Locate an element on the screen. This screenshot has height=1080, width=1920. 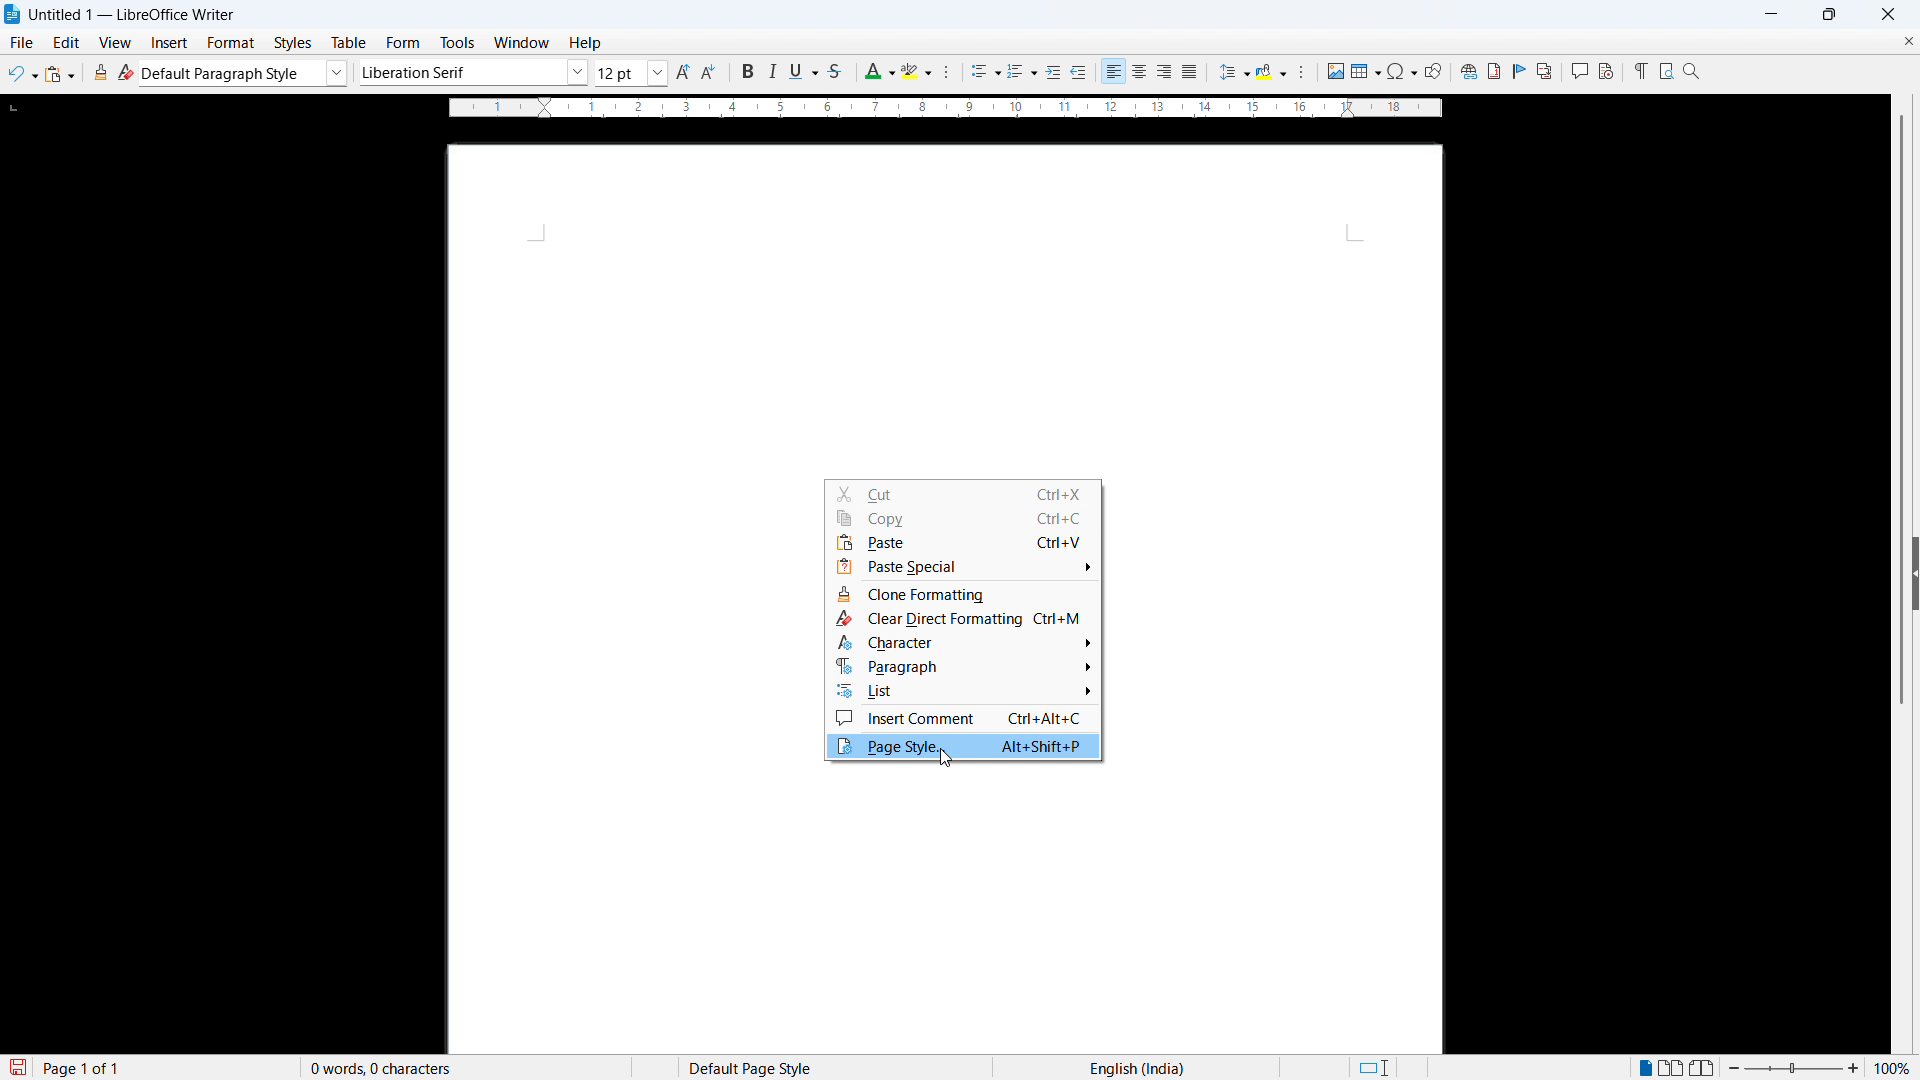
Show draw functions  is located at coordinates (1433, 71).